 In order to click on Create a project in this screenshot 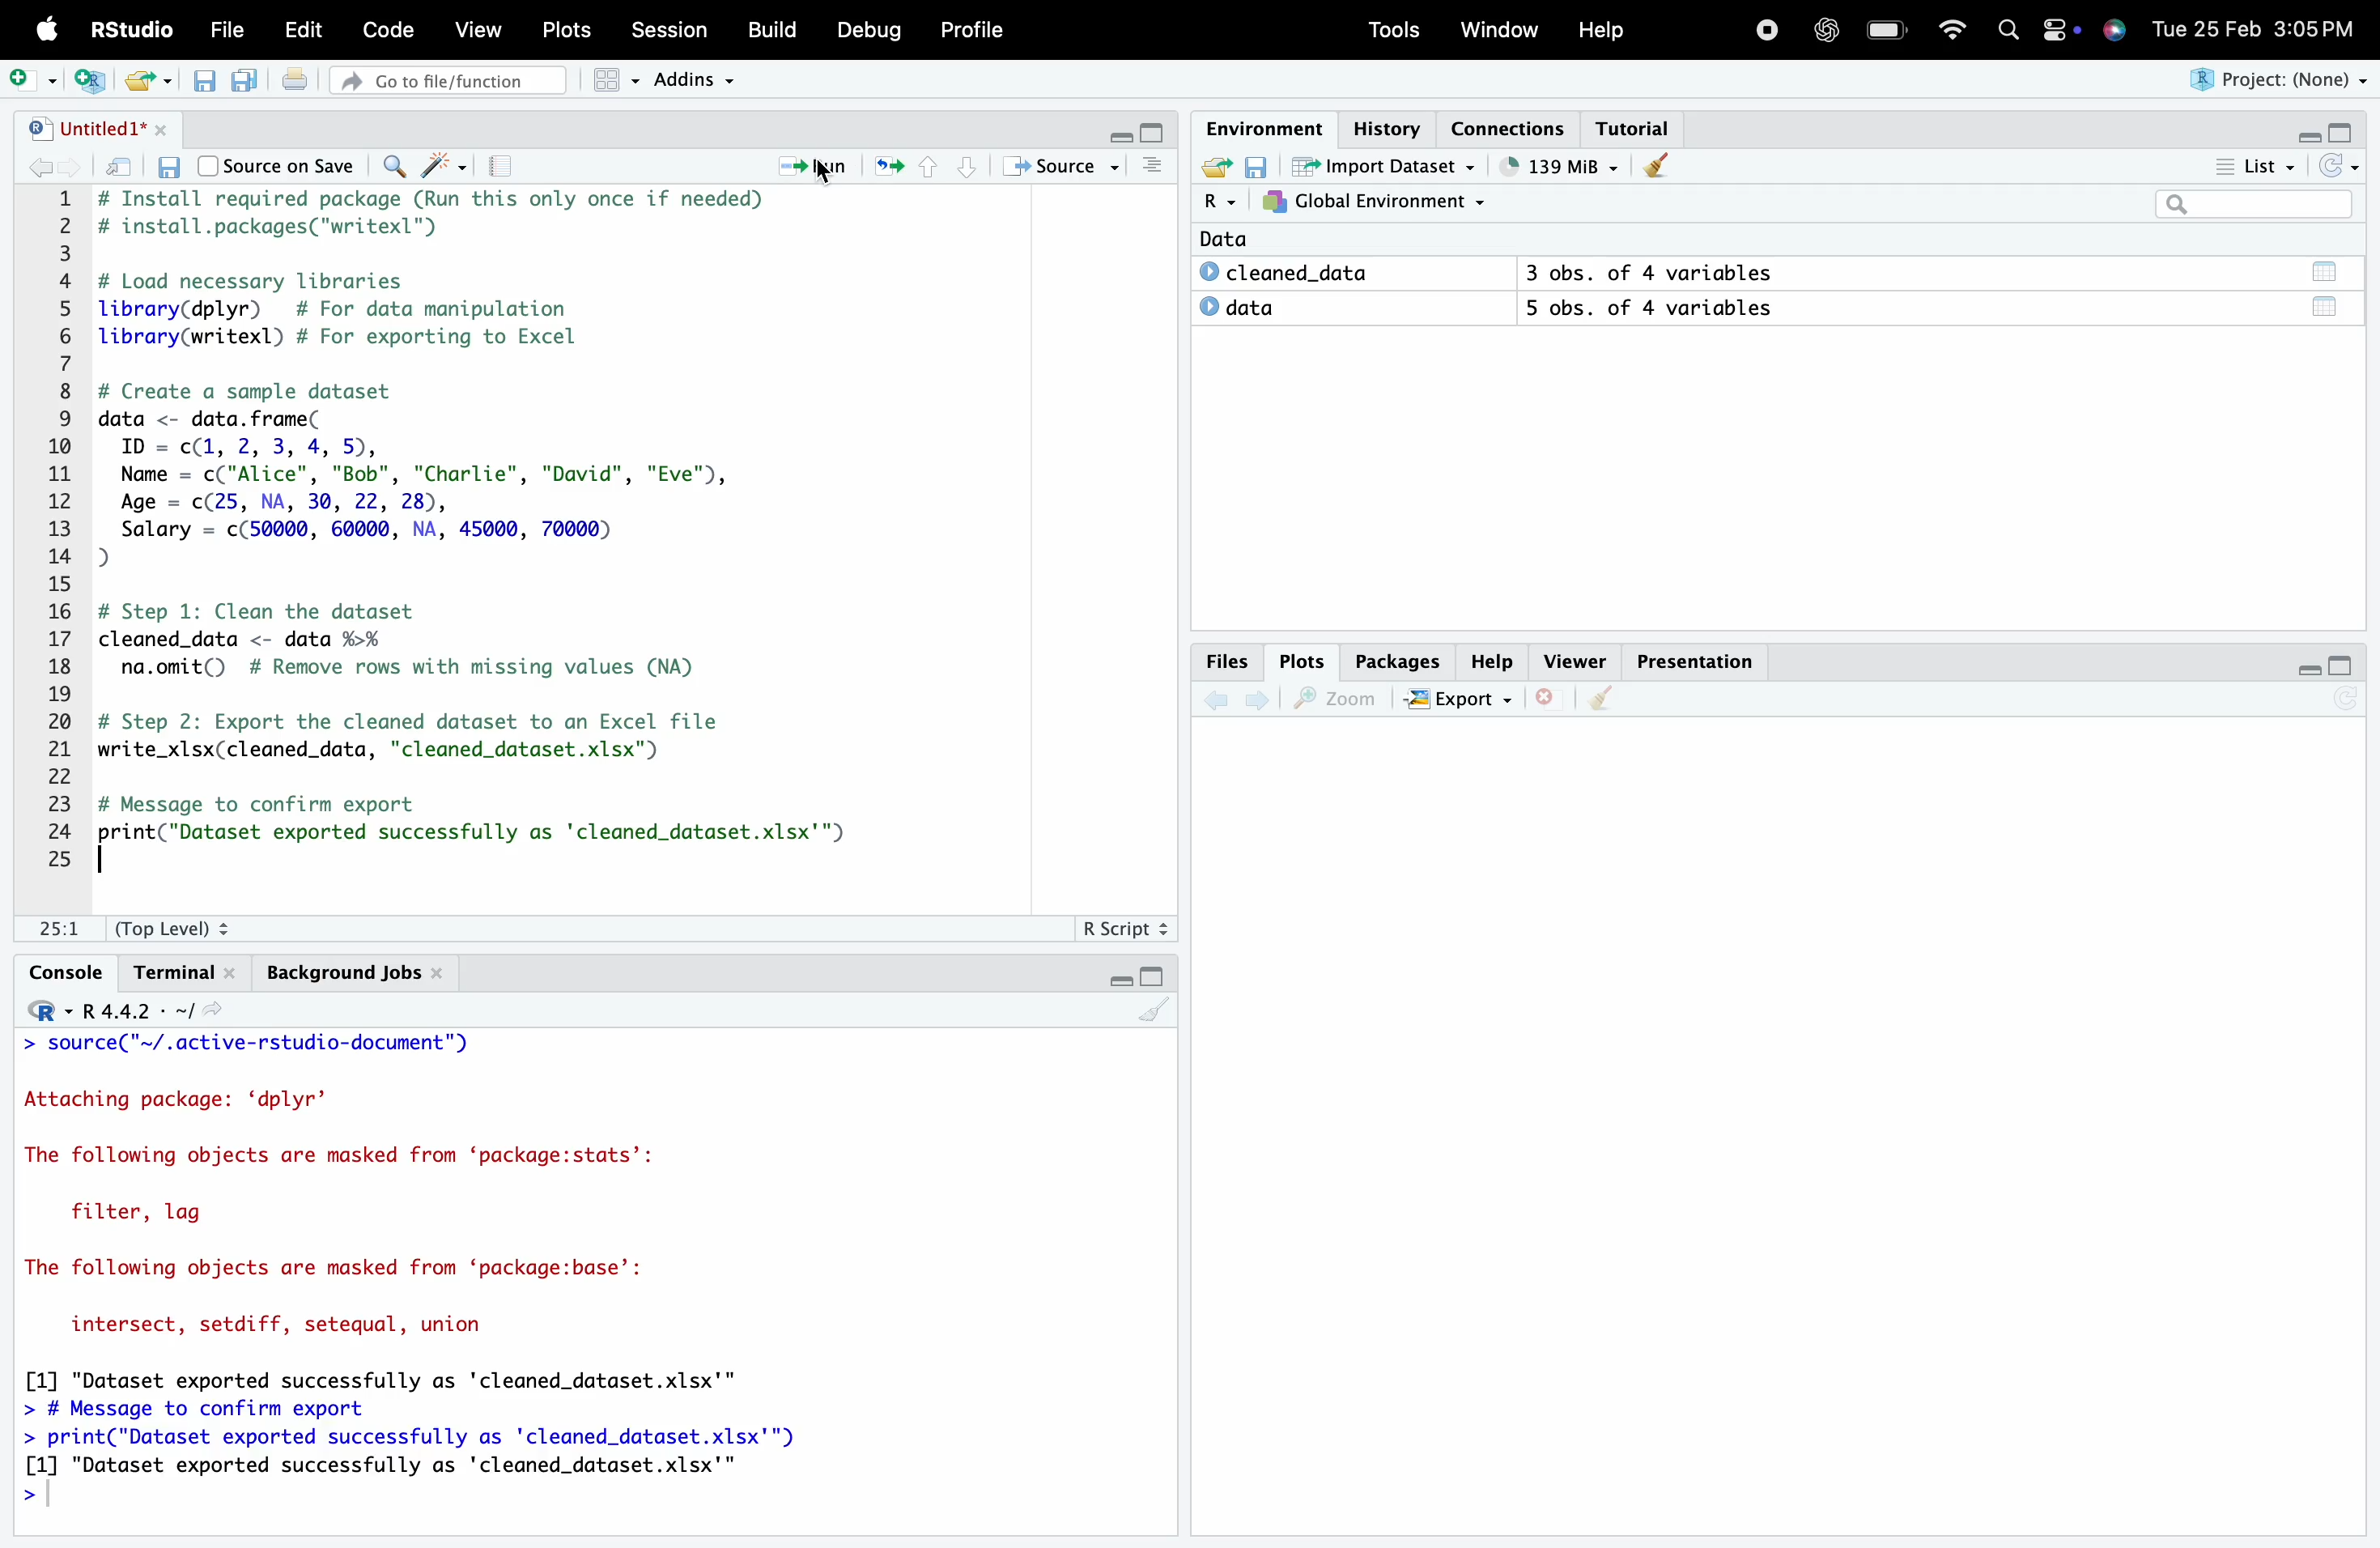, I will do `click(85, 79)`.